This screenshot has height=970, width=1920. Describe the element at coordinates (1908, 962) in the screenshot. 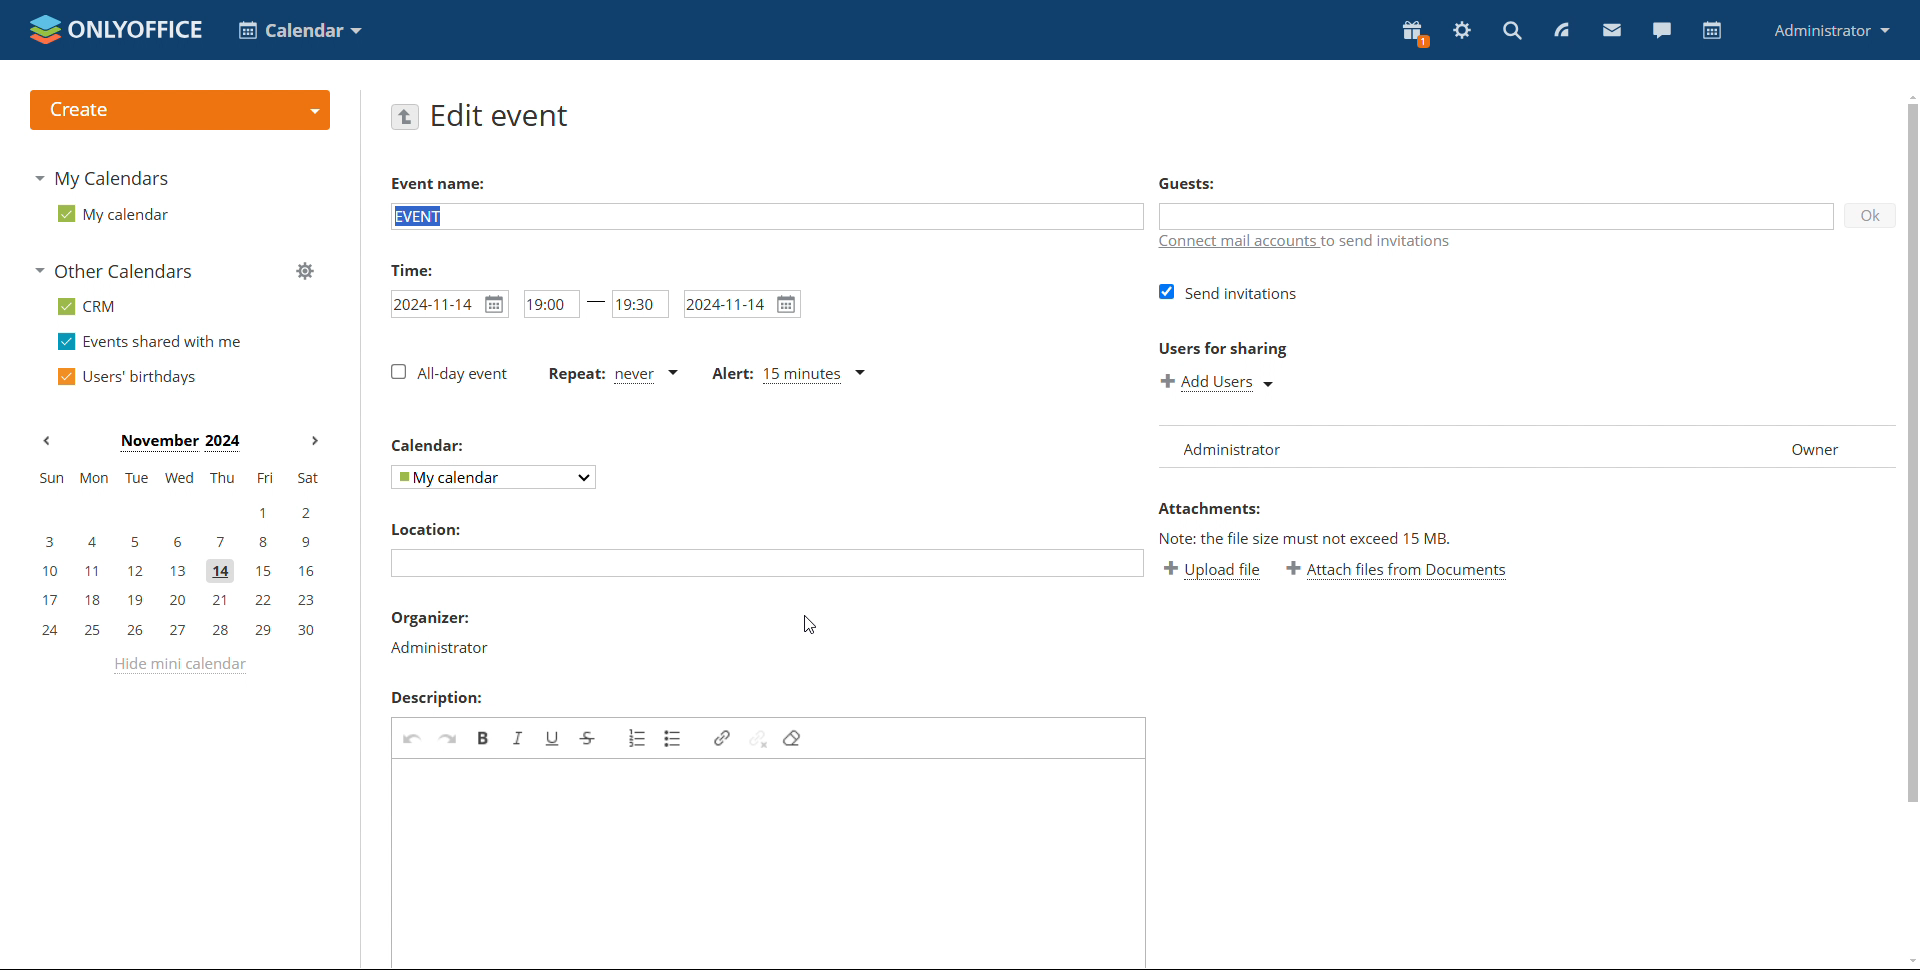

I see `scroll down` at that location.